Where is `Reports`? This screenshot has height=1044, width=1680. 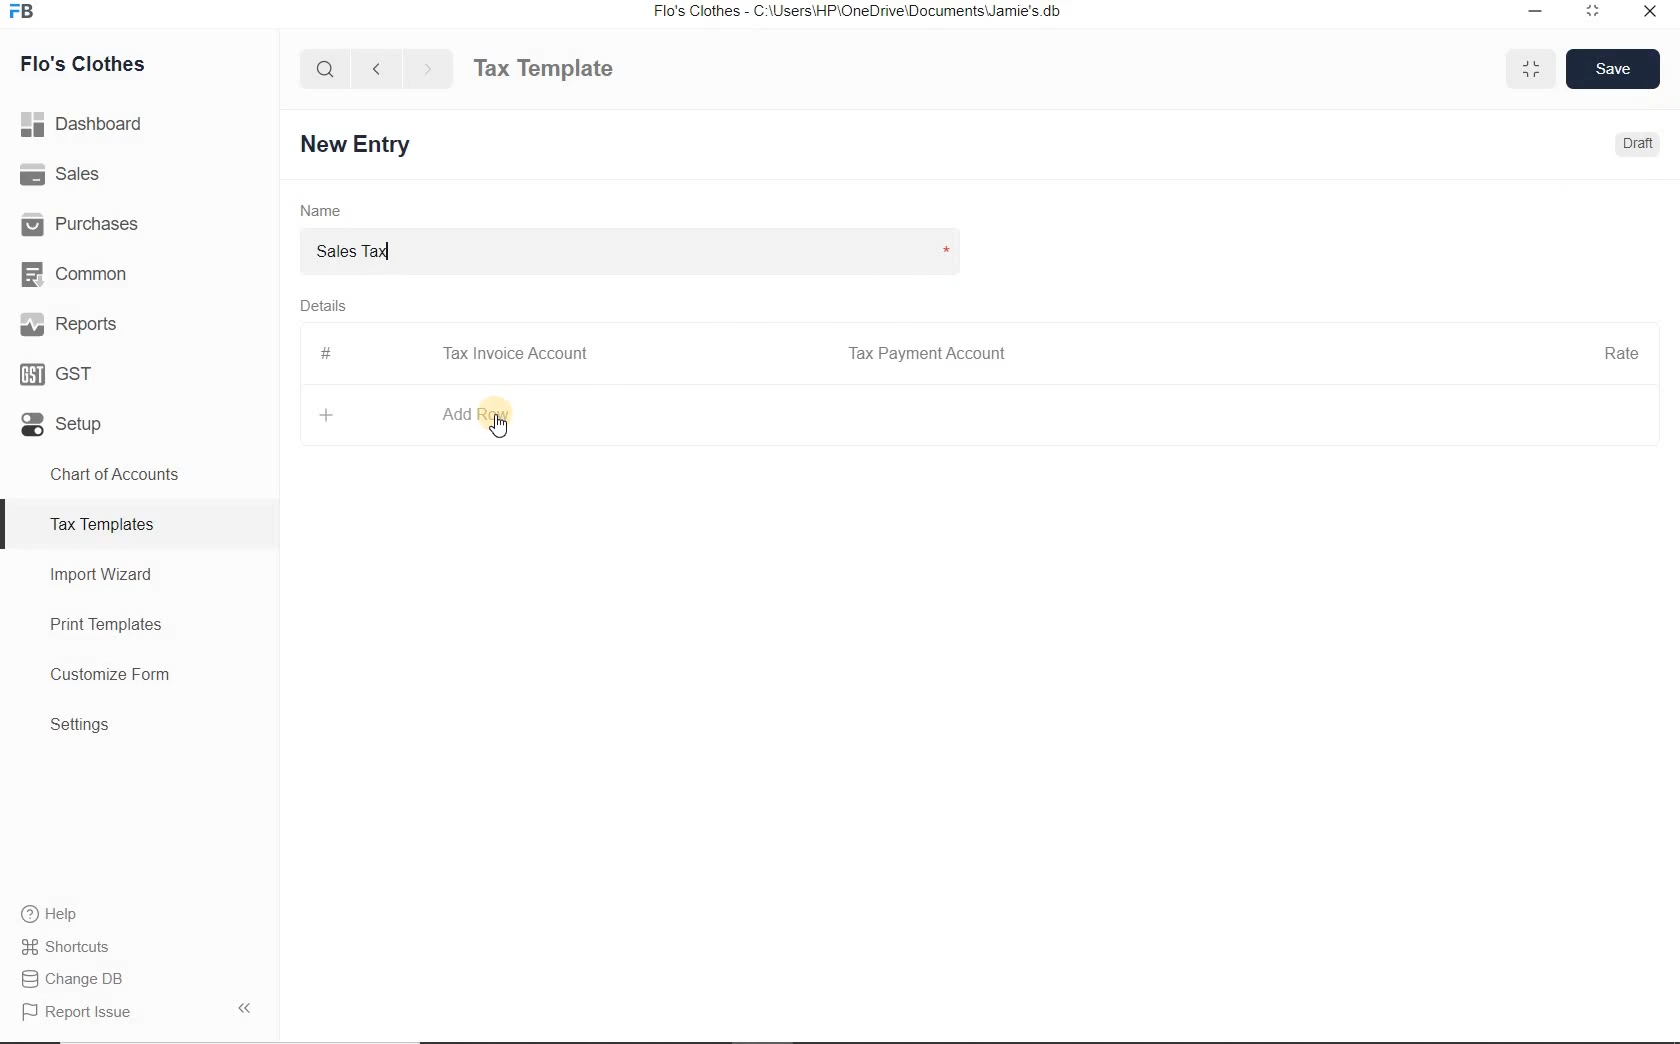
Reports is located at coordinates (139, 322).